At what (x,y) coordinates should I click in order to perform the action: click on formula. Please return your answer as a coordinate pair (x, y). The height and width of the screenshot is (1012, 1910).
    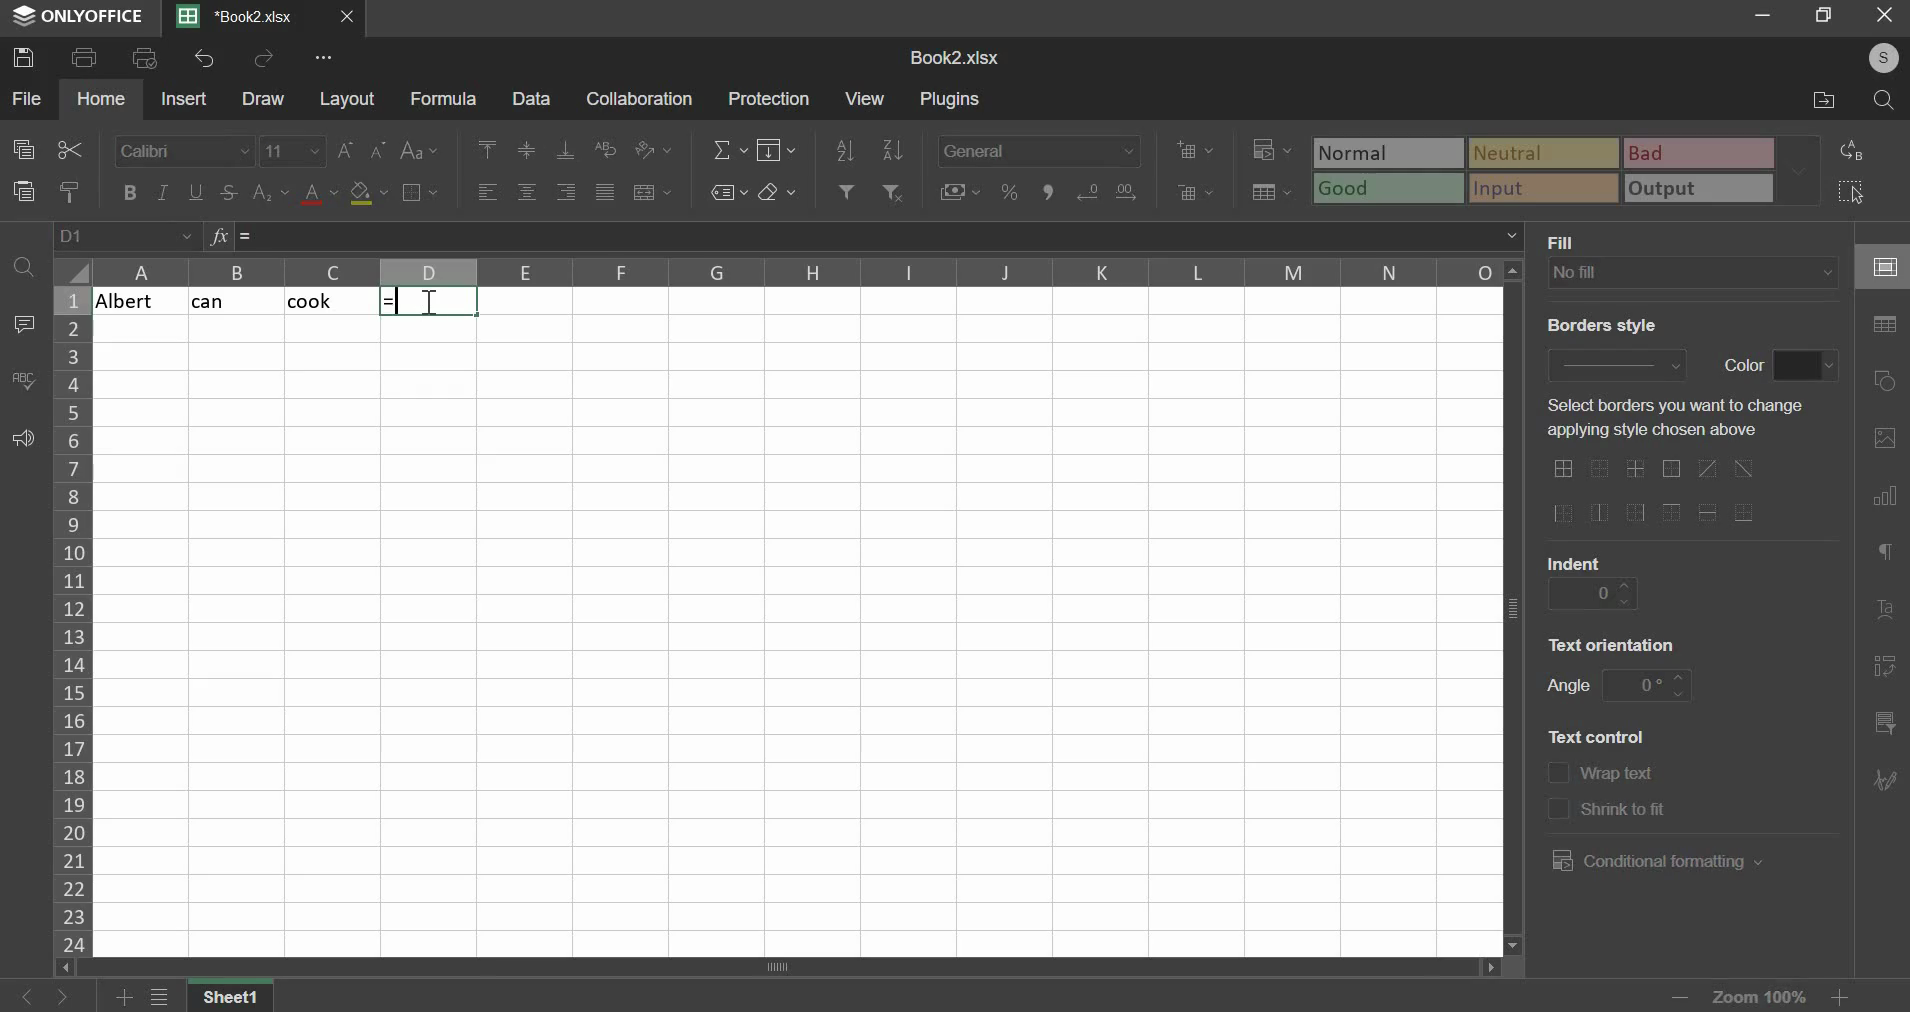
    Looking at the image, I should click on (443, 100).